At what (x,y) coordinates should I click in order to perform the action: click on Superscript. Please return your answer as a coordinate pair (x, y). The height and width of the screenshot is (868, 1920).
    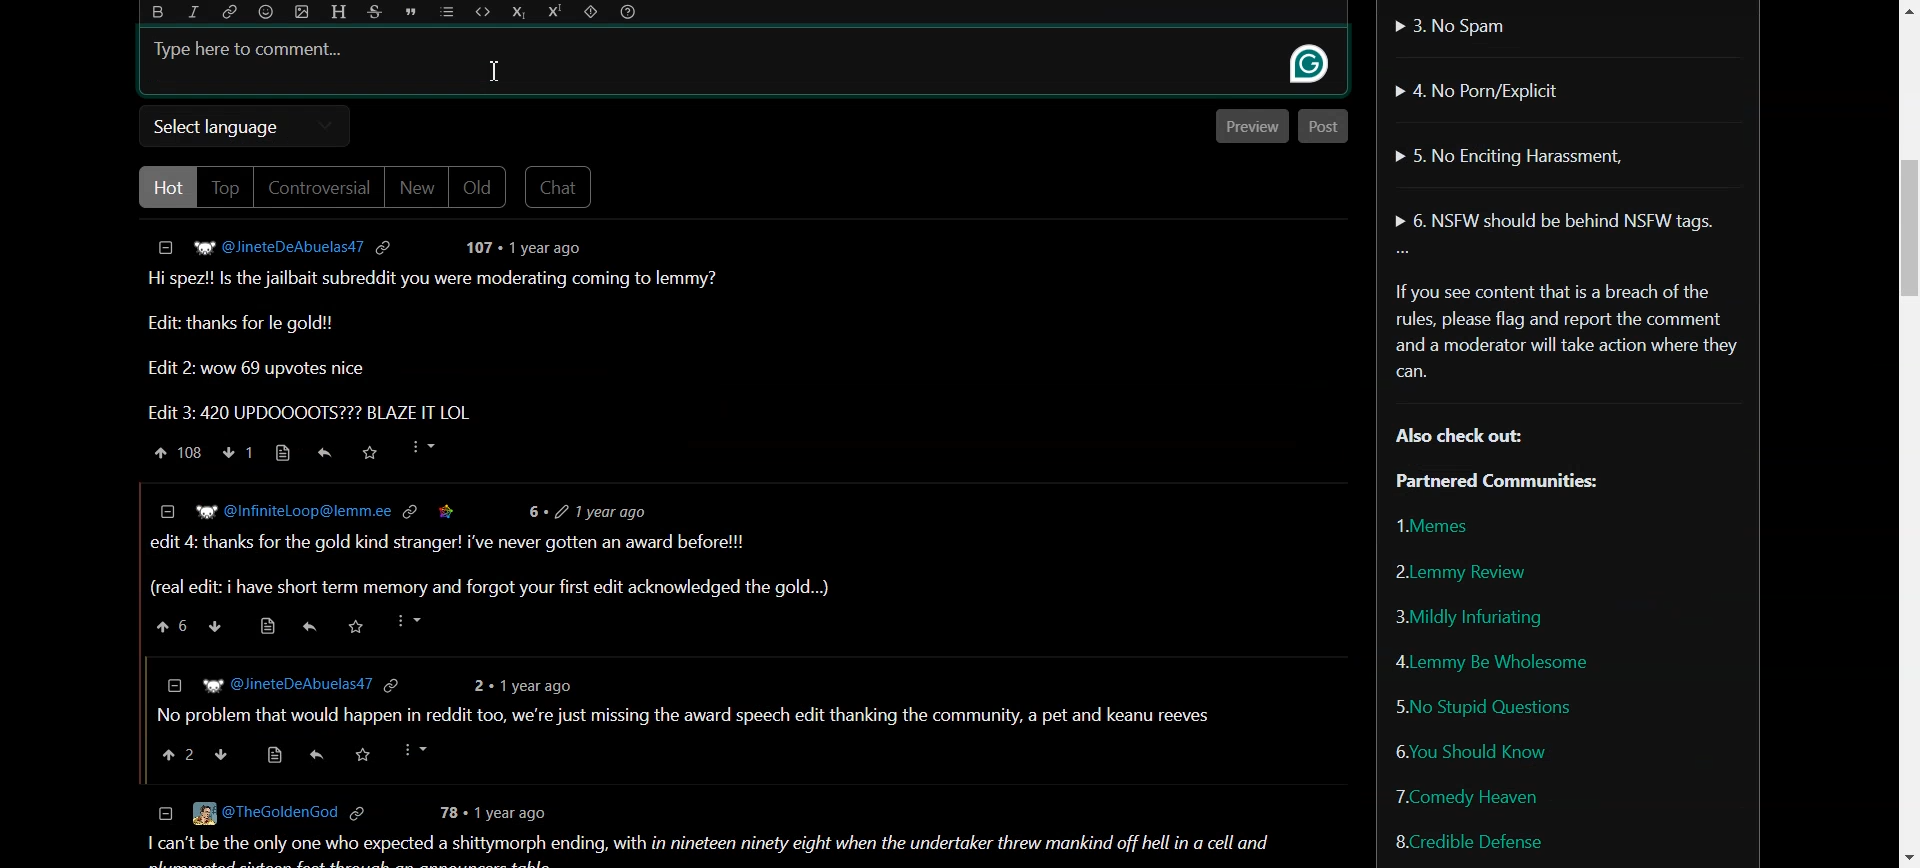
    Looking at the image, I should click on (554, 13).